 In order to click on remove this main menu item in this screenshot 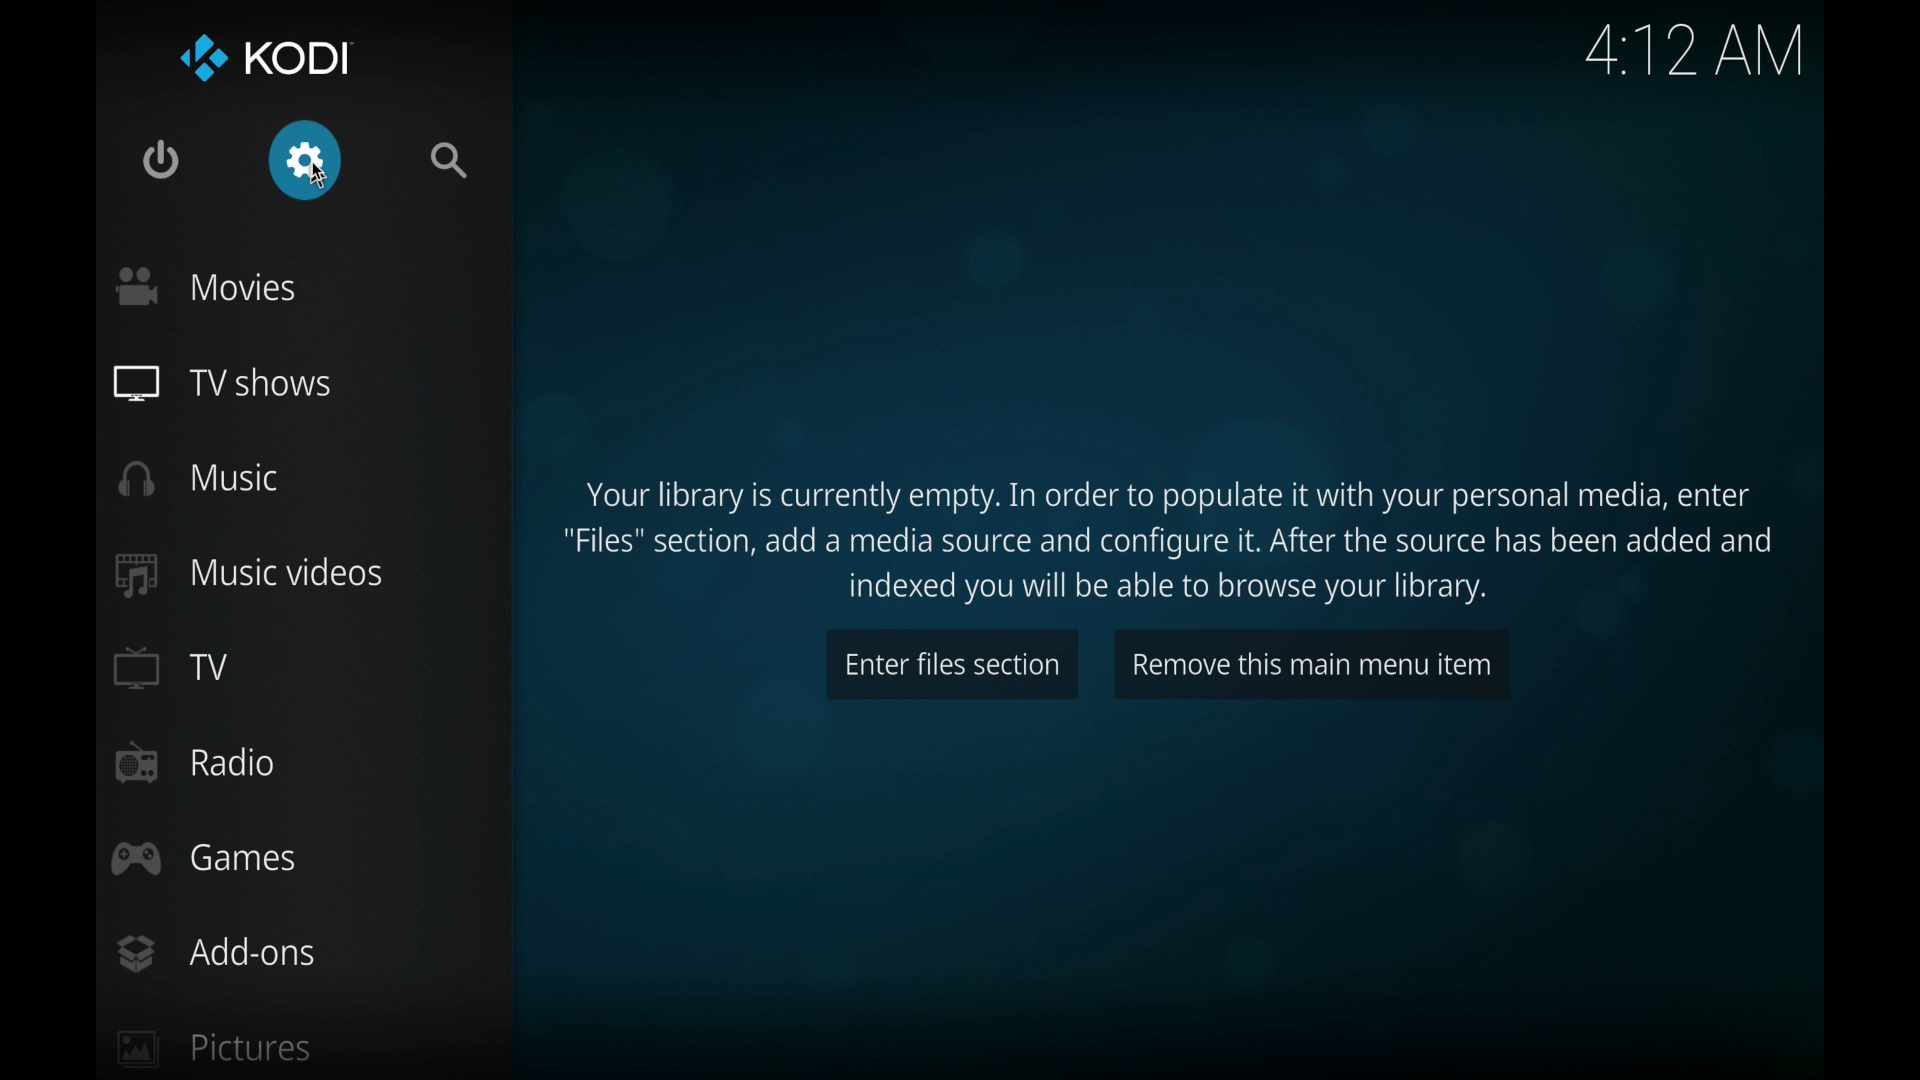, I will do `click(1312, 662)`.